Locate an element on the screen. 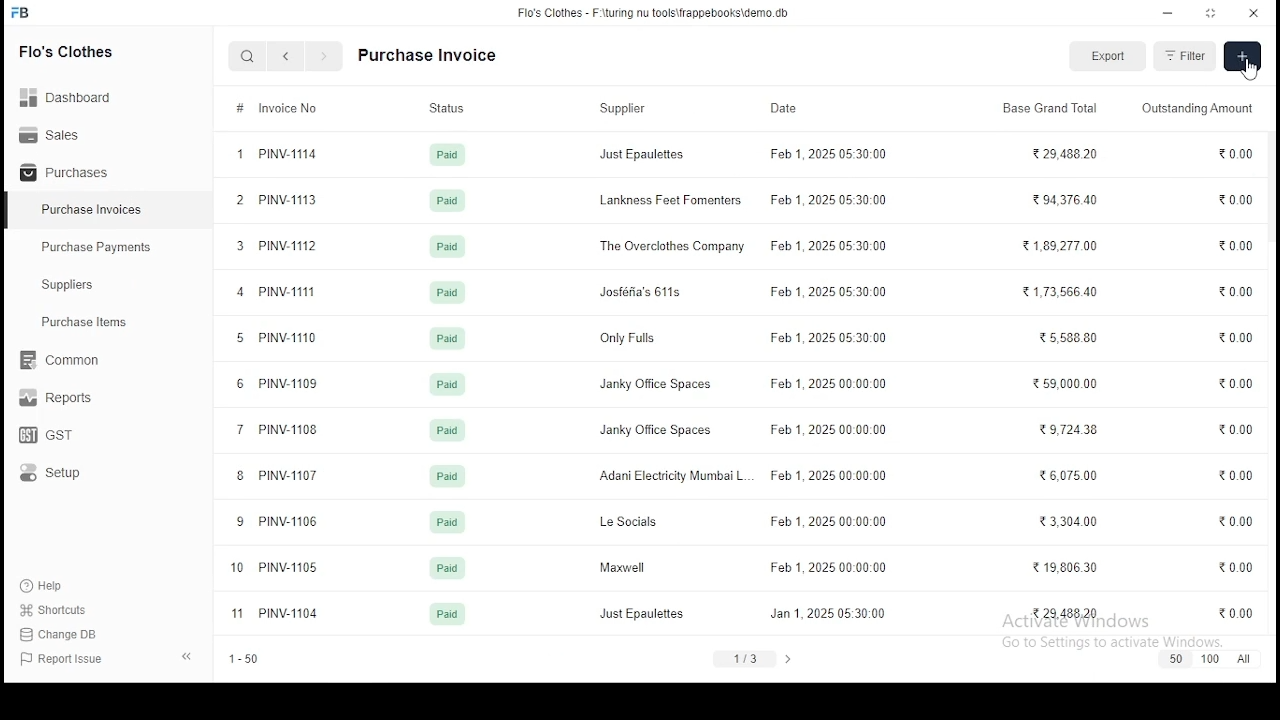 This screenshot has width=1280, height=720. feb 1, 2025 05:30:00 is located at coordinates (832, 566).